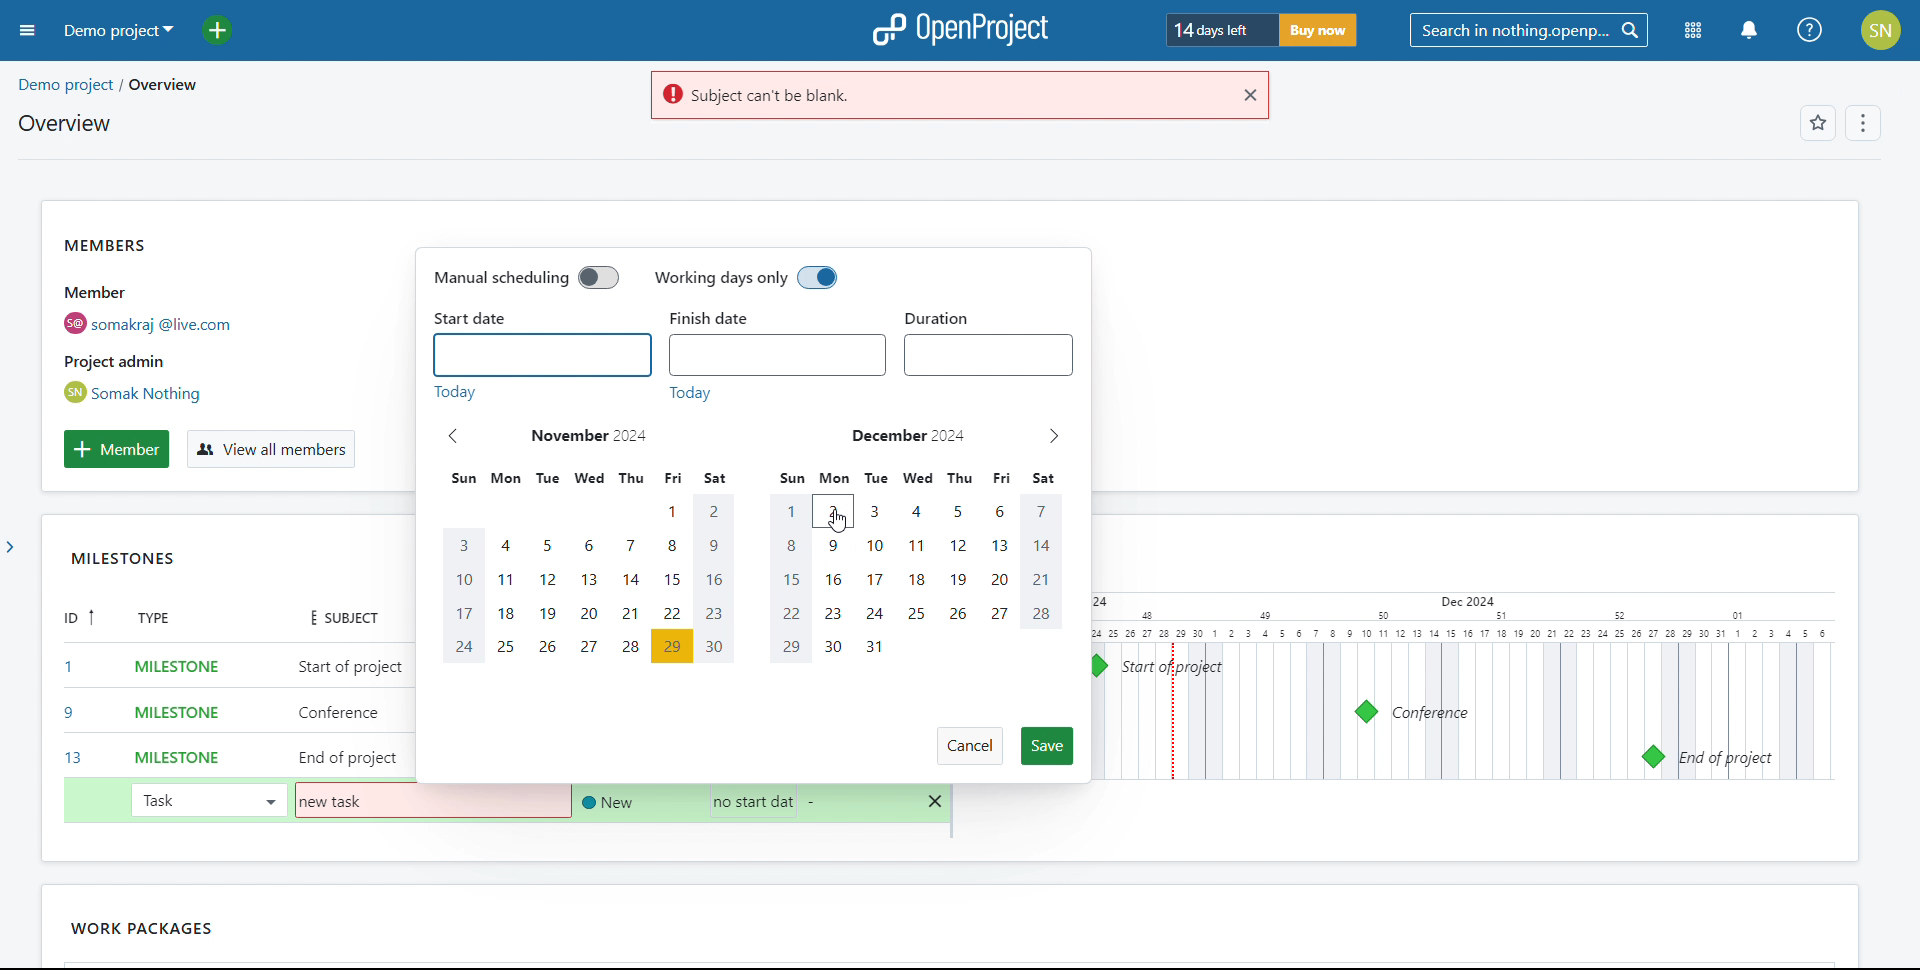 Image resolution: width=1920 pixels, height=970 pixels. I want to click on favorites, so click(1817, 125).